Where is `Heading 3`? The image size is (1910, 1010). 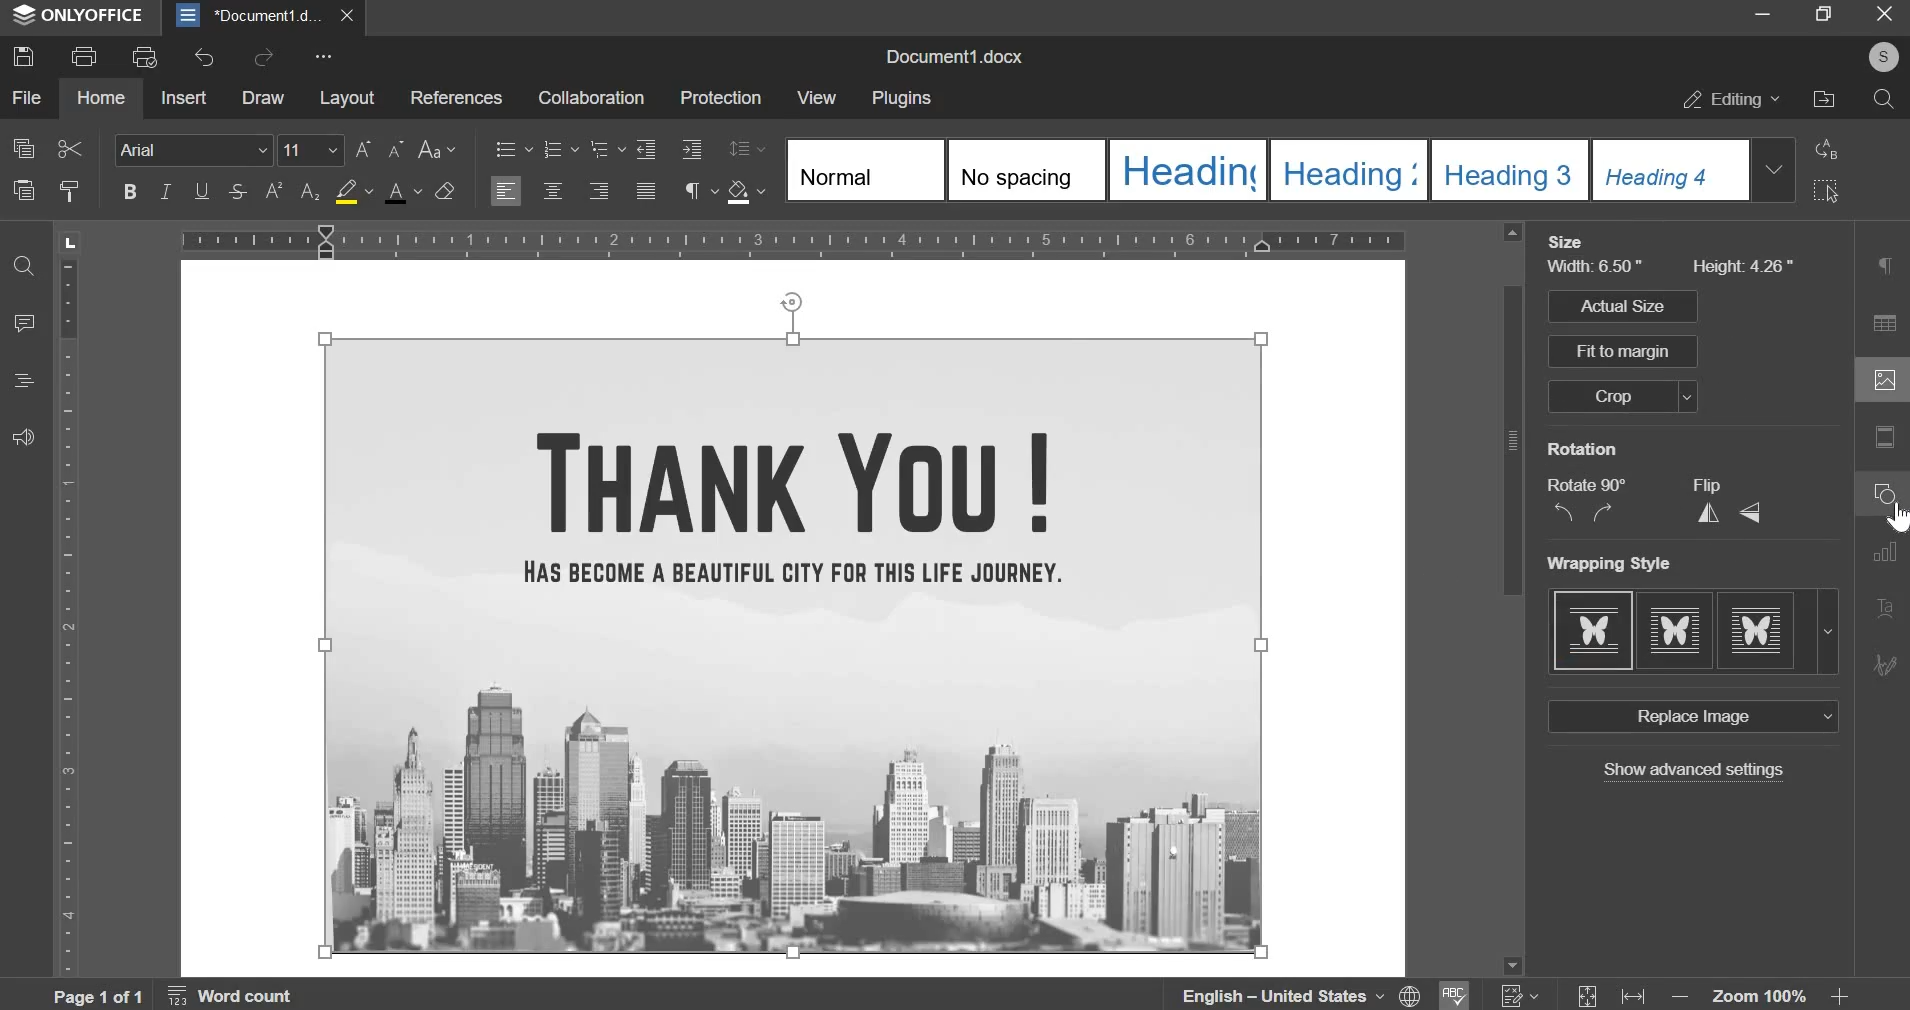 Heading 3 is located at coordinates (1506, 171).